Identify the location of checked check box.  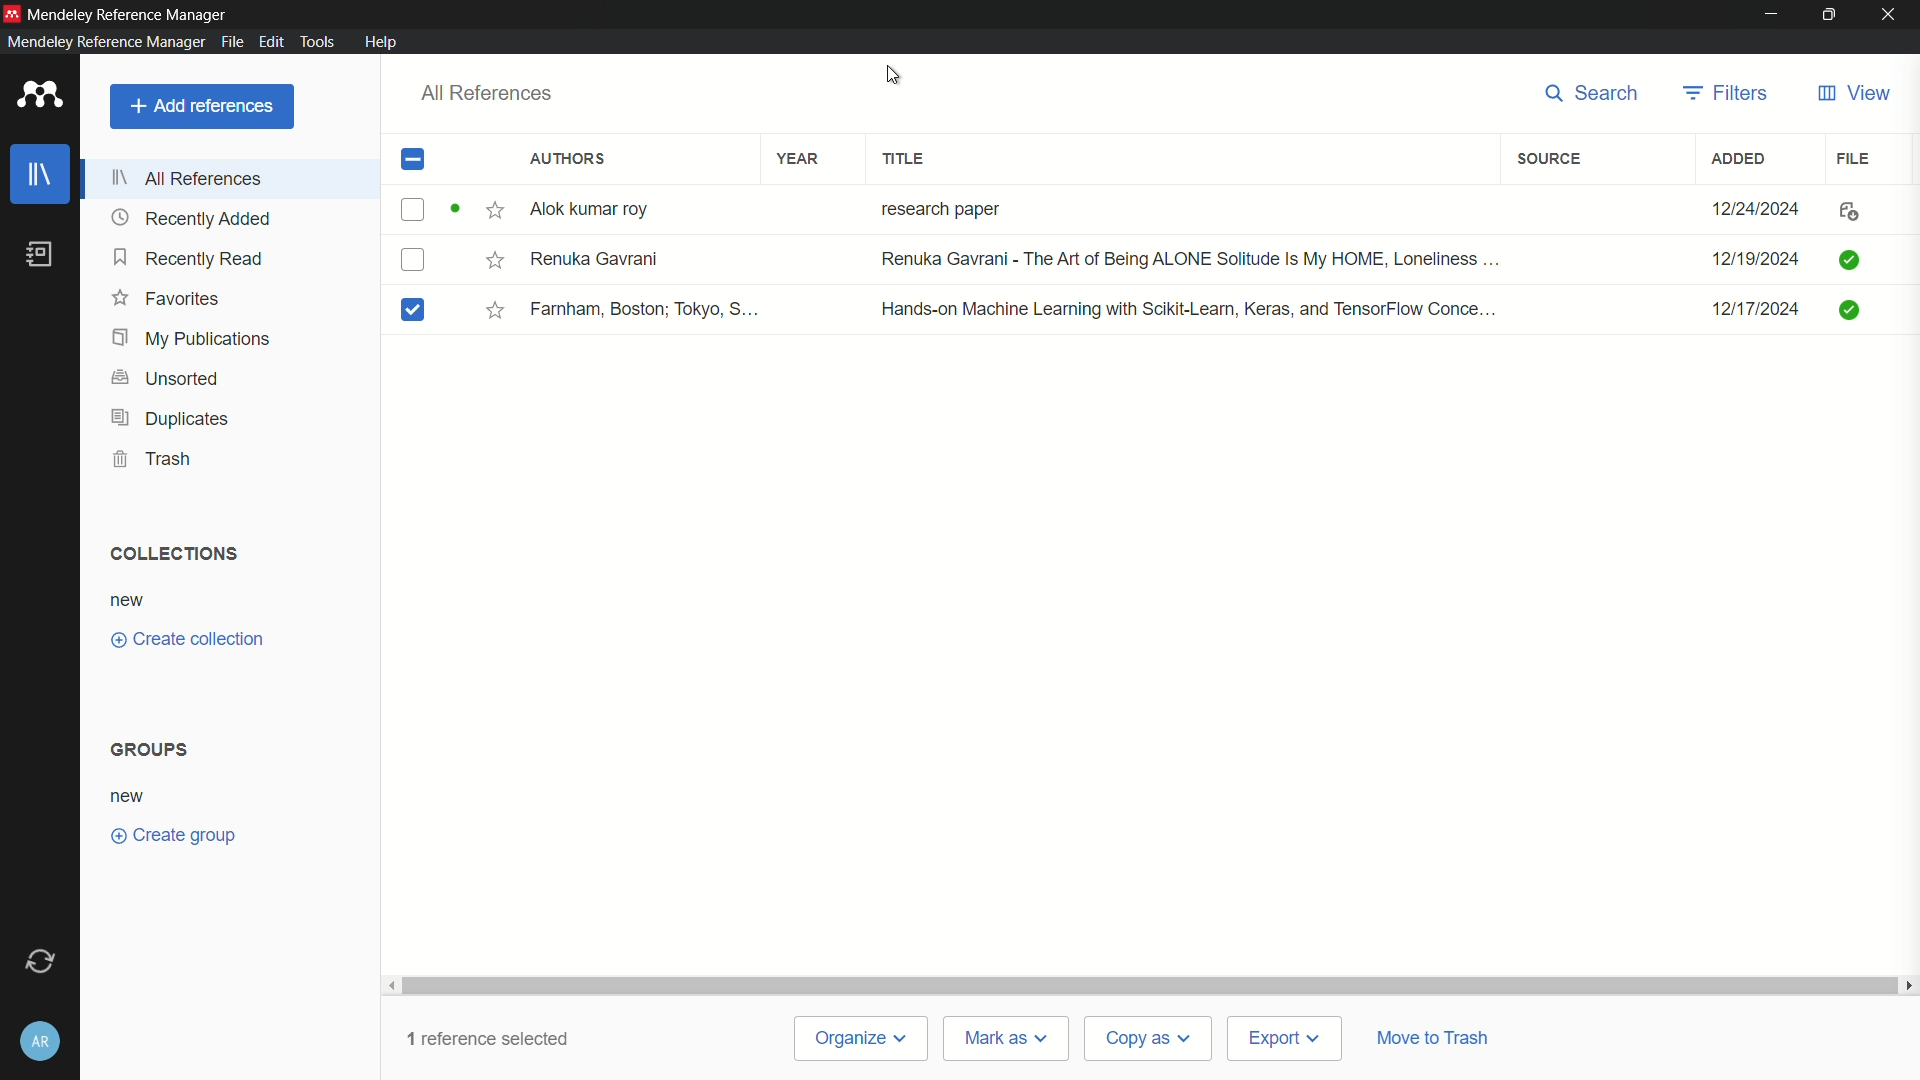
(418, 160).